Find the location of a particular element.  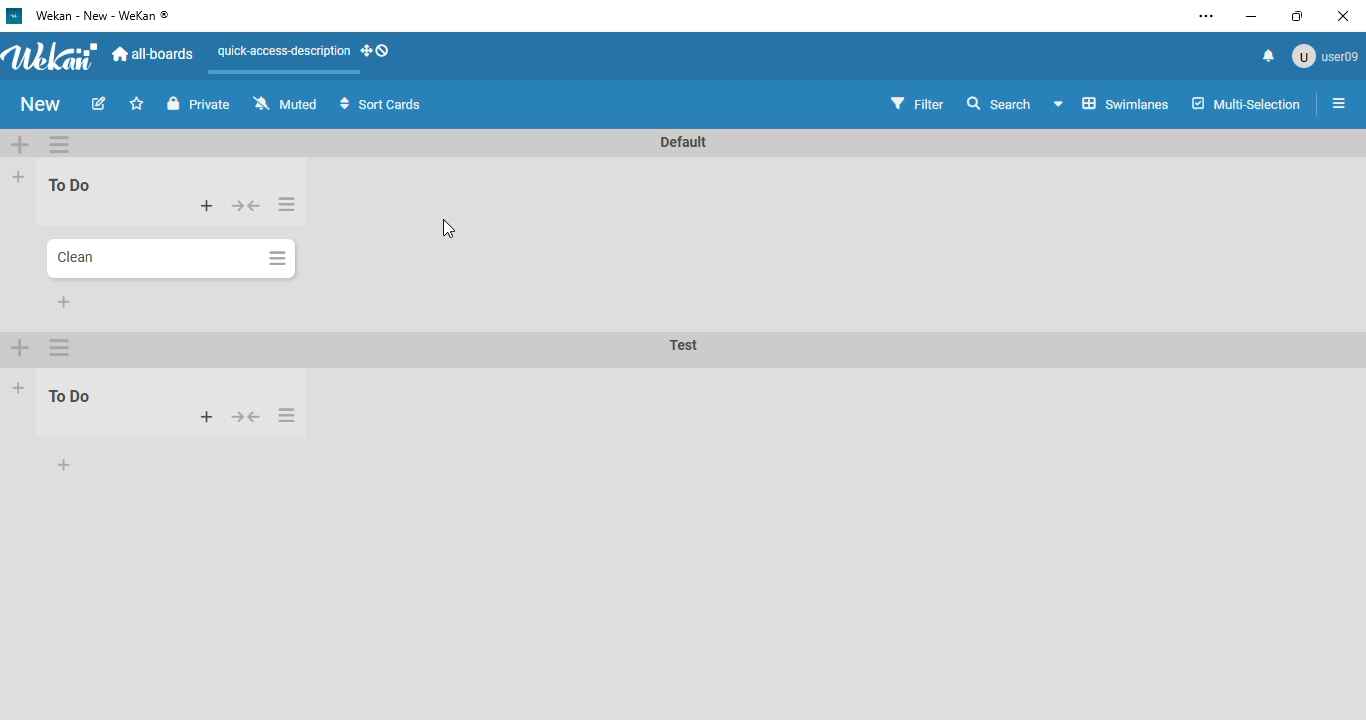

all-boards is located at coordinates (154, 54).